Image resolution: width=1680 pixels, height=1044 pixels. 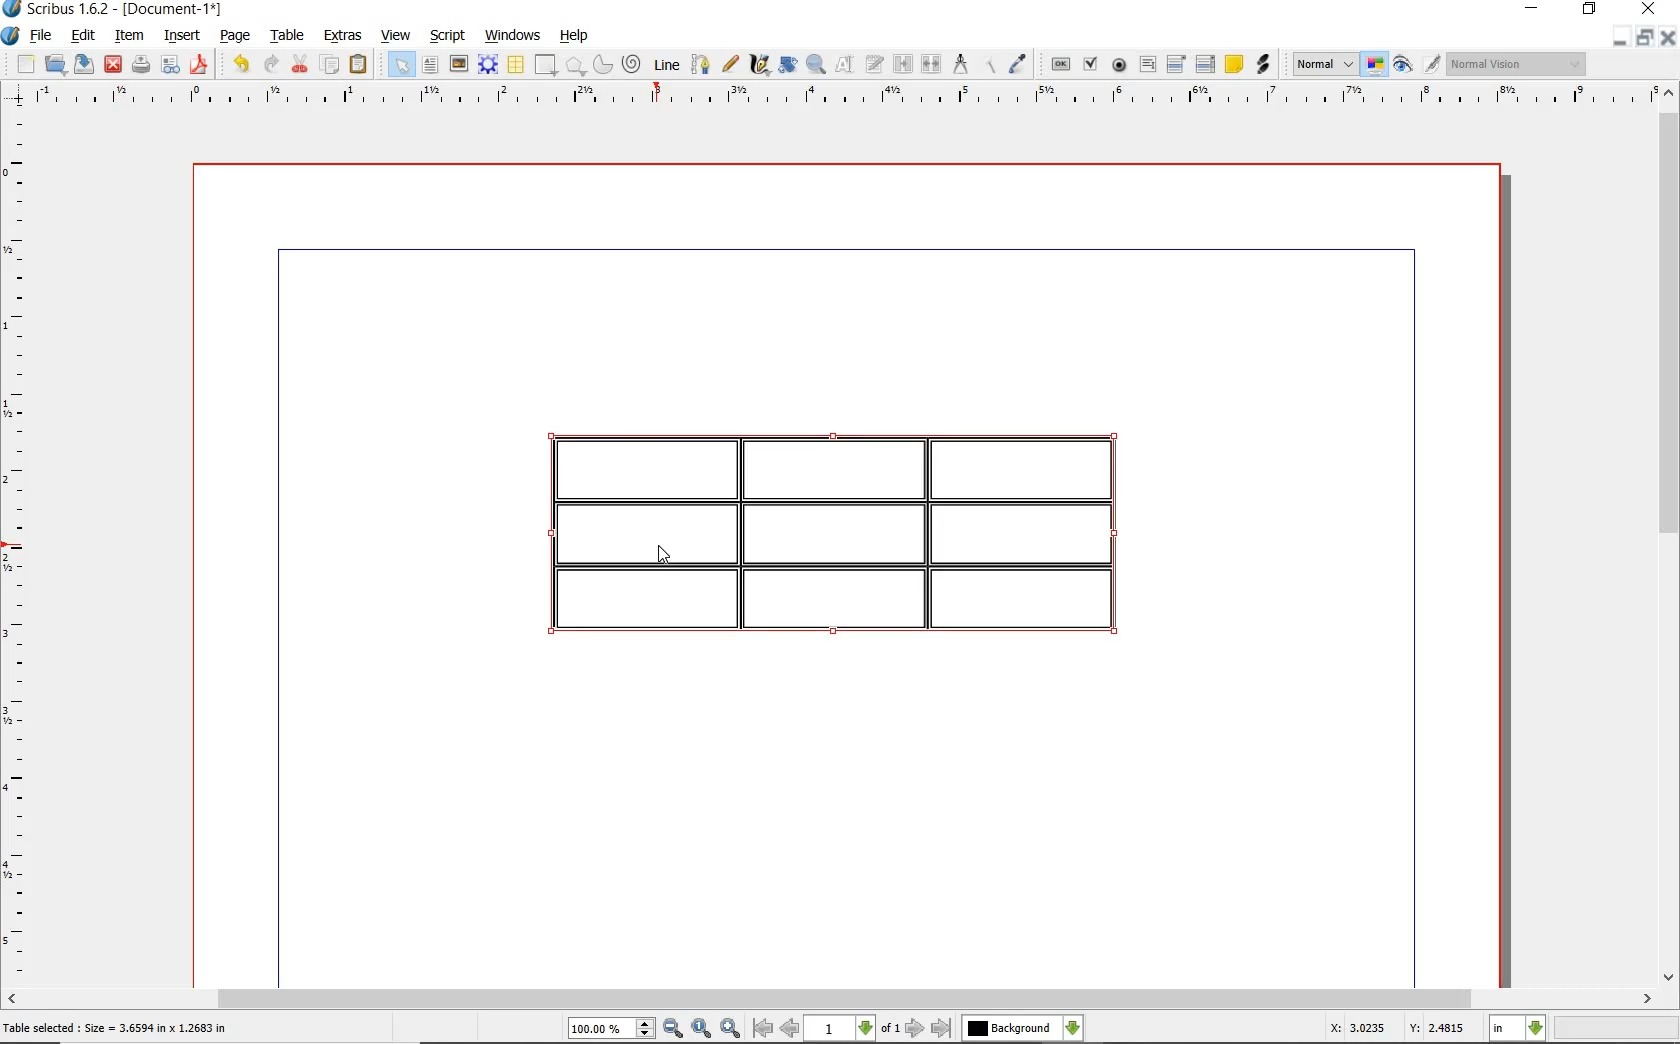 I want to click on scrollbar, so click(x=1670, y=532).